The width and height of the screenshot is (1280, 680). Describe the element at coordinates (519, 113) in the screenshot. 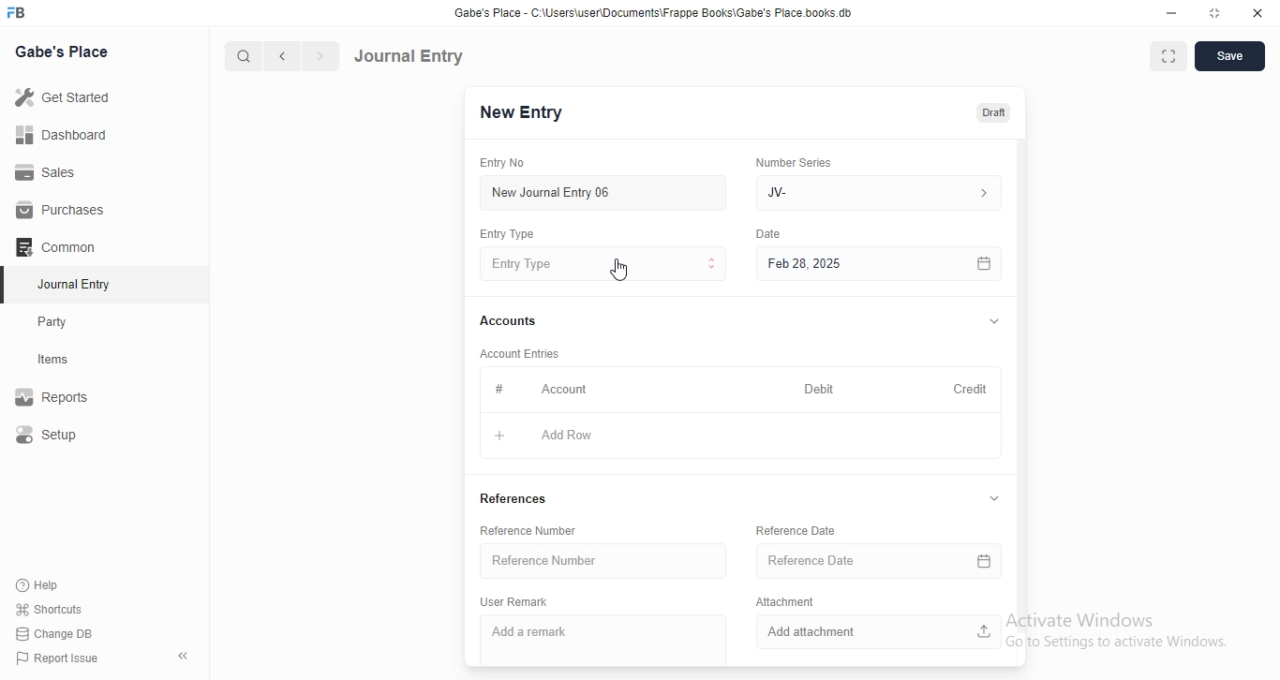

I see `New Entry` at that location.